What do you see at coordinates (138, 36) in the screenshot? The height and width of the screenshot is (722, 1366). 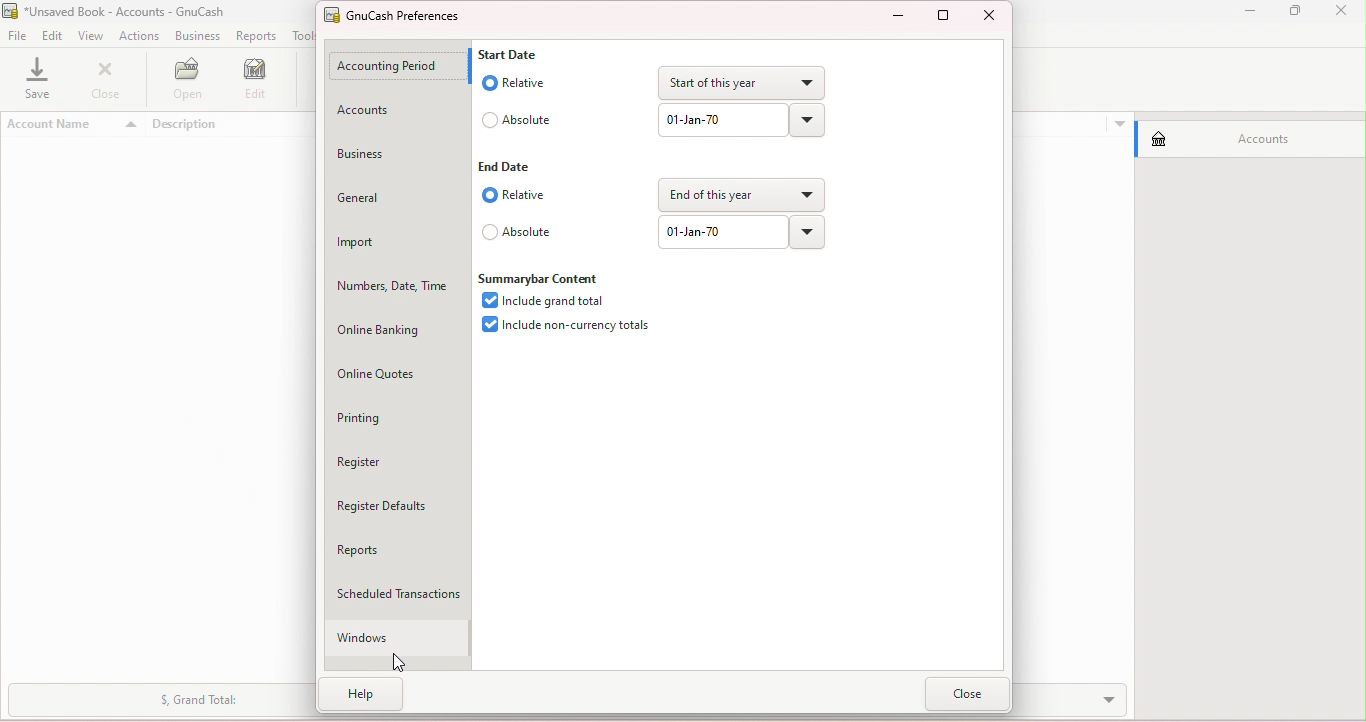 I see `Actions` at bounding box center [138, 36].